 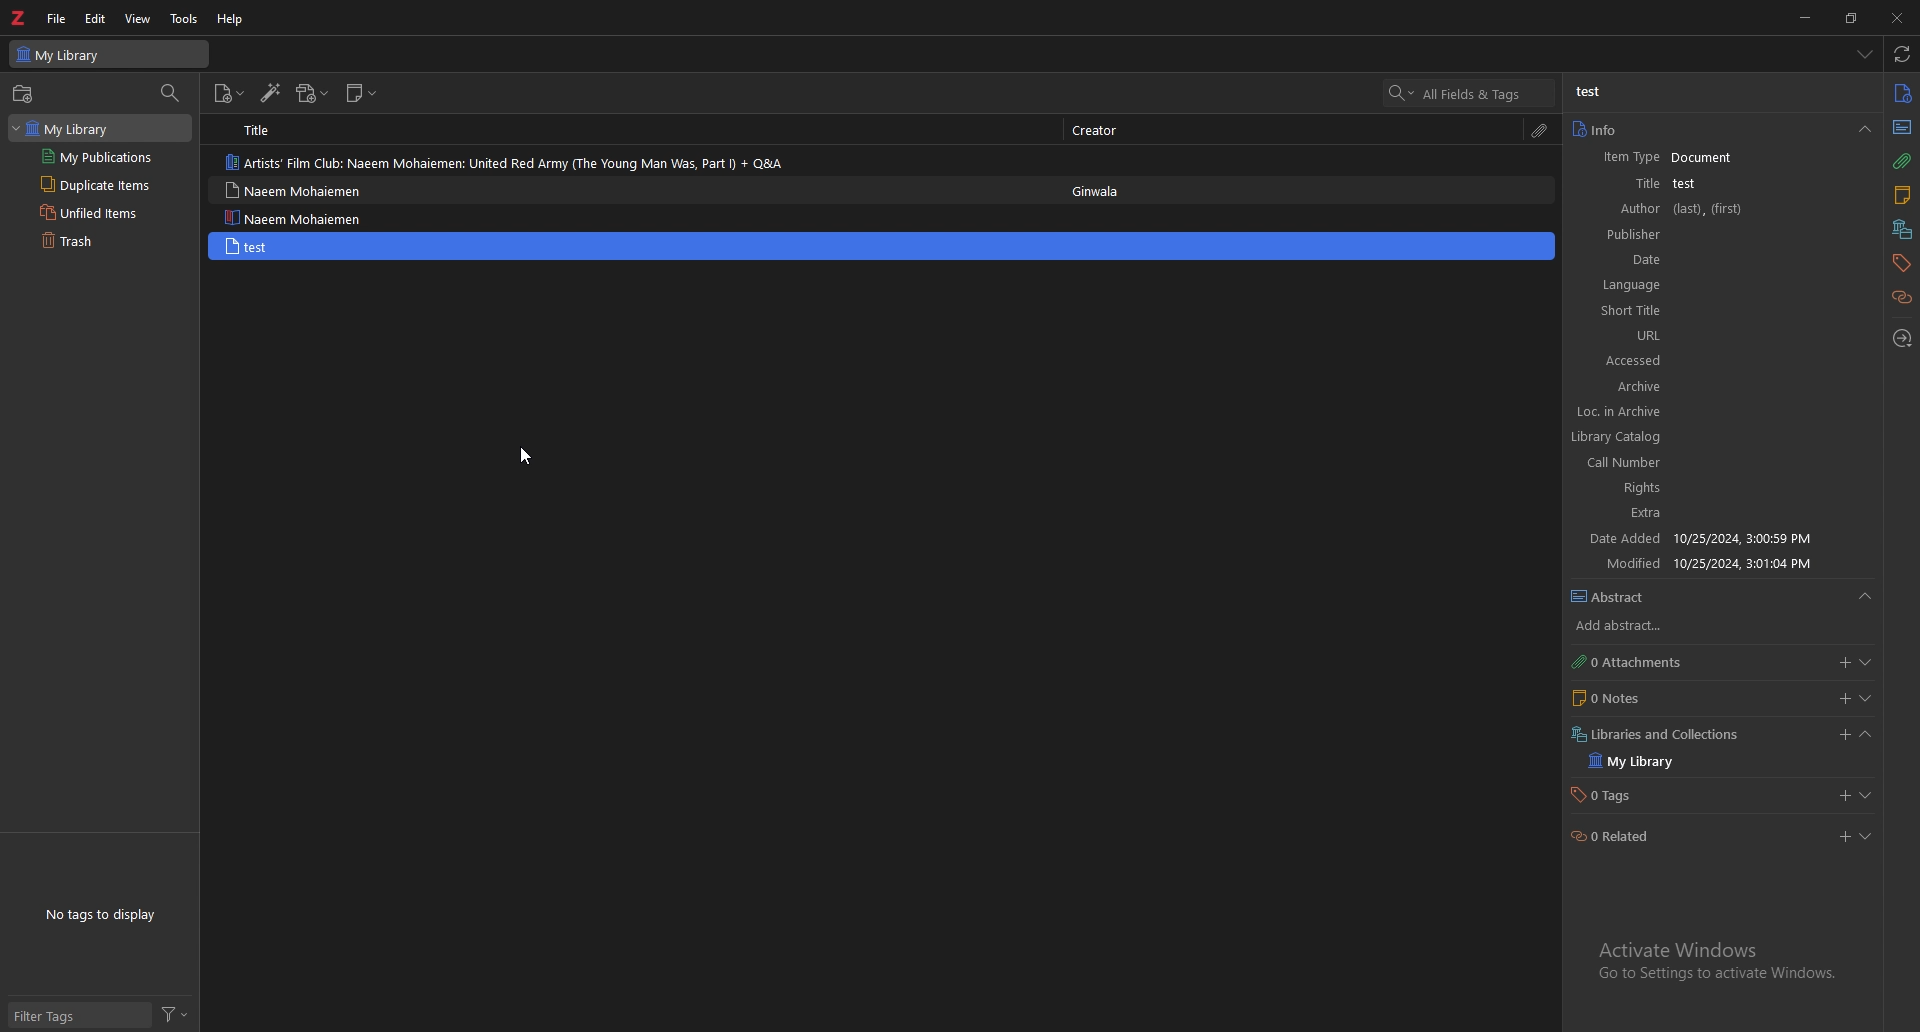 I want to click on no tags to display, so click(x=99, y=914).